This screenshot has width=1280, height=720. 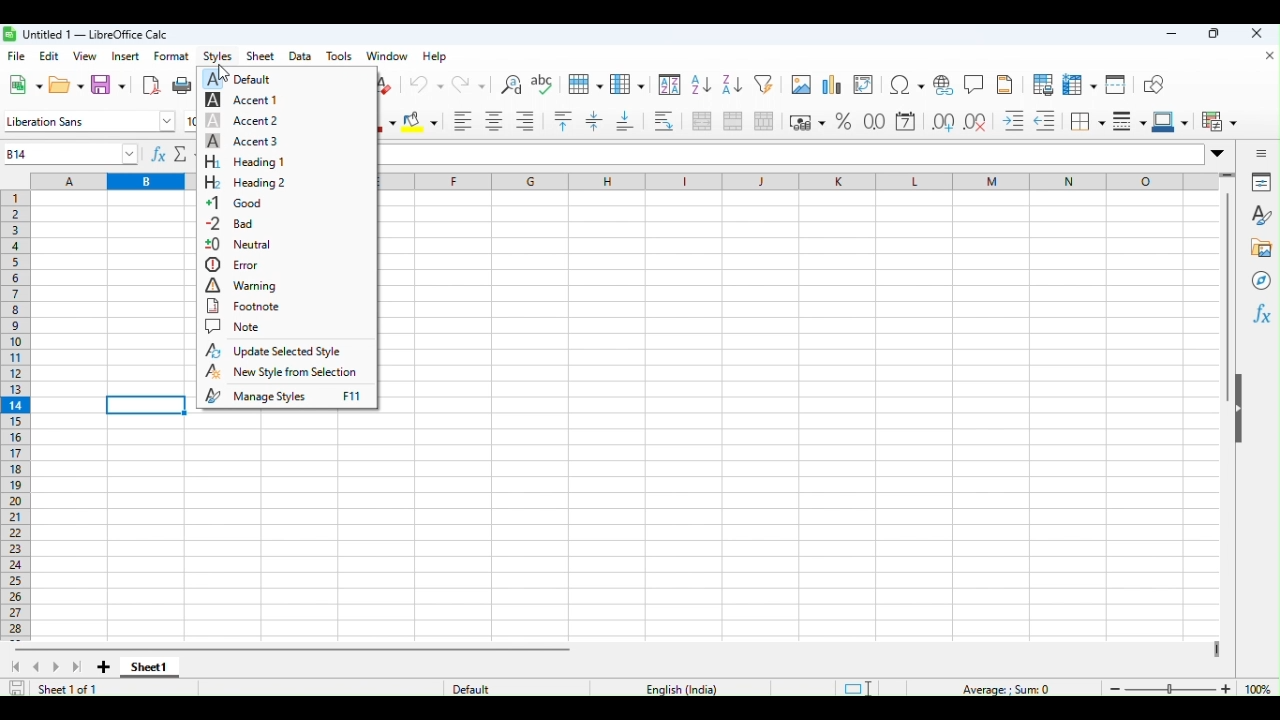 What do you see at coordinates (247, 102) in the screenshot?
I see `Accent 1` at bounding box center [247, 102].